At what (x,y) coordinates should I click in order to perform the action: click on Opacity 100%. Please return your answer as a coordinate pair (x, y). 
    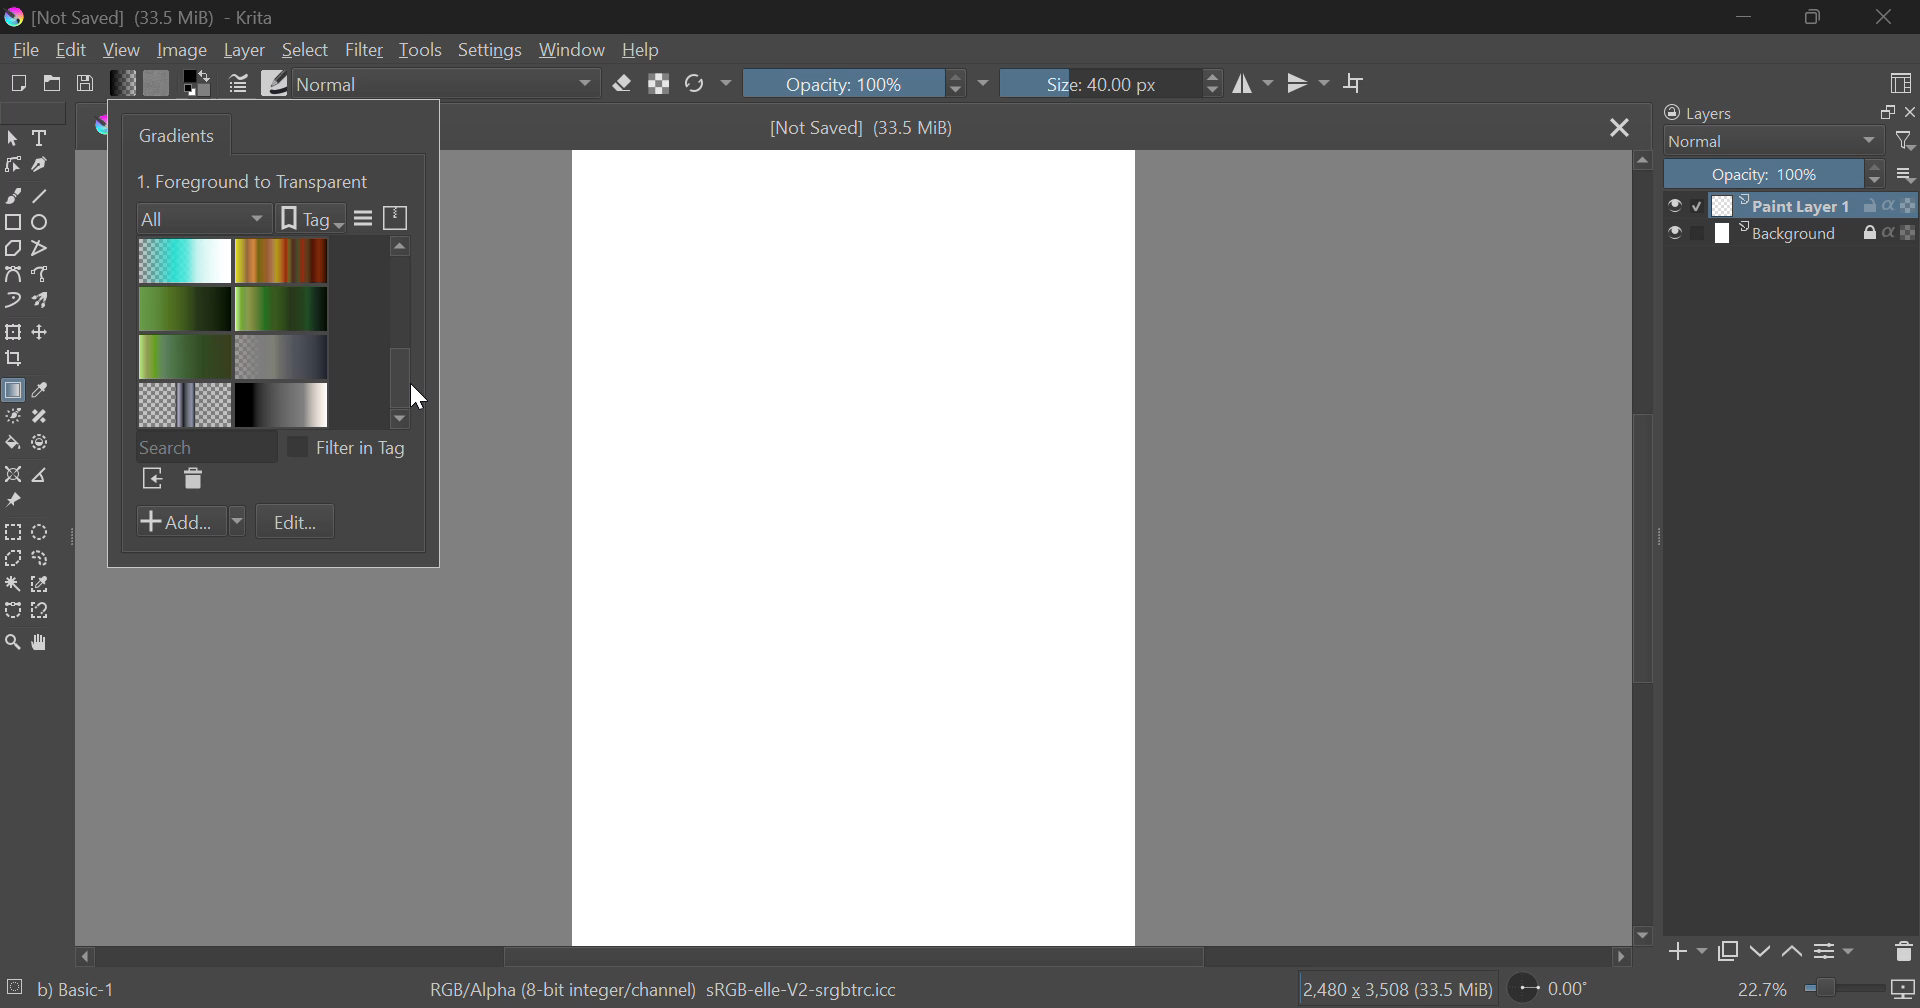
    Looking at the image, I should click on (1771, 174).